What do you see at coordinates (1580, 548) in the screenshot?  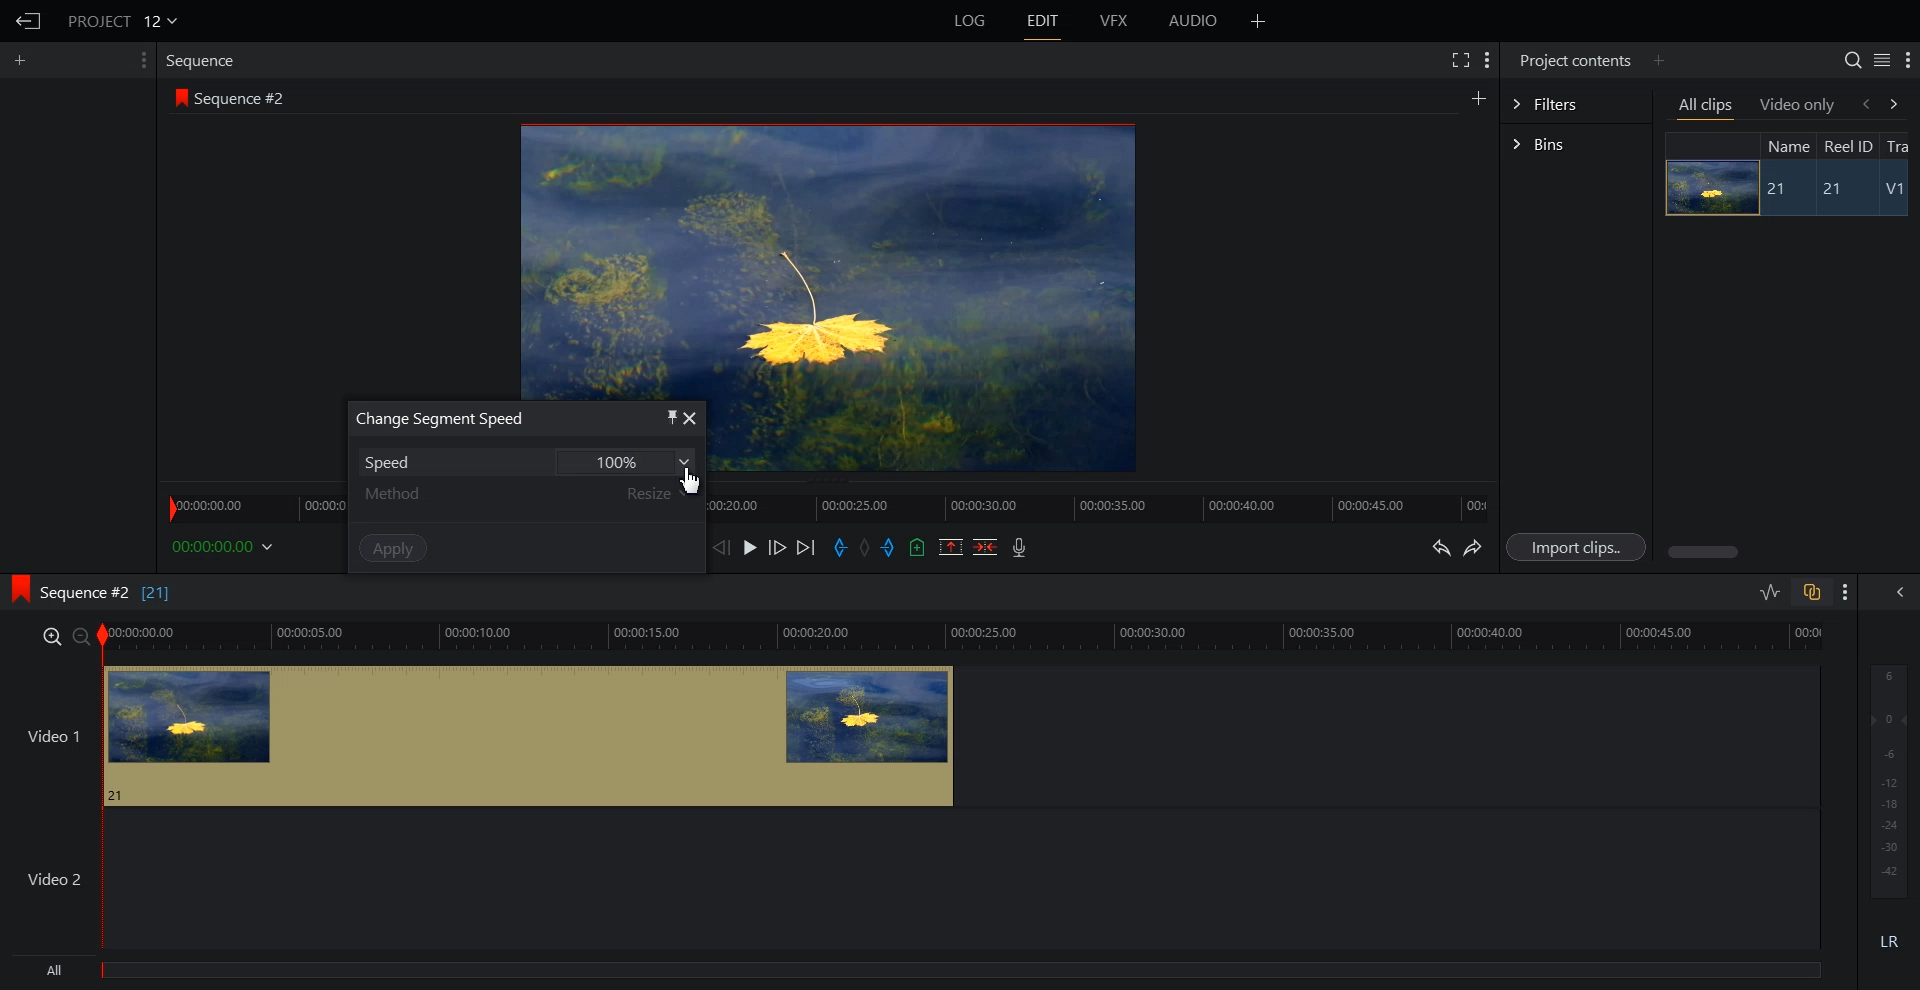 I see `Import clips` at bounding box center [1580, 548].